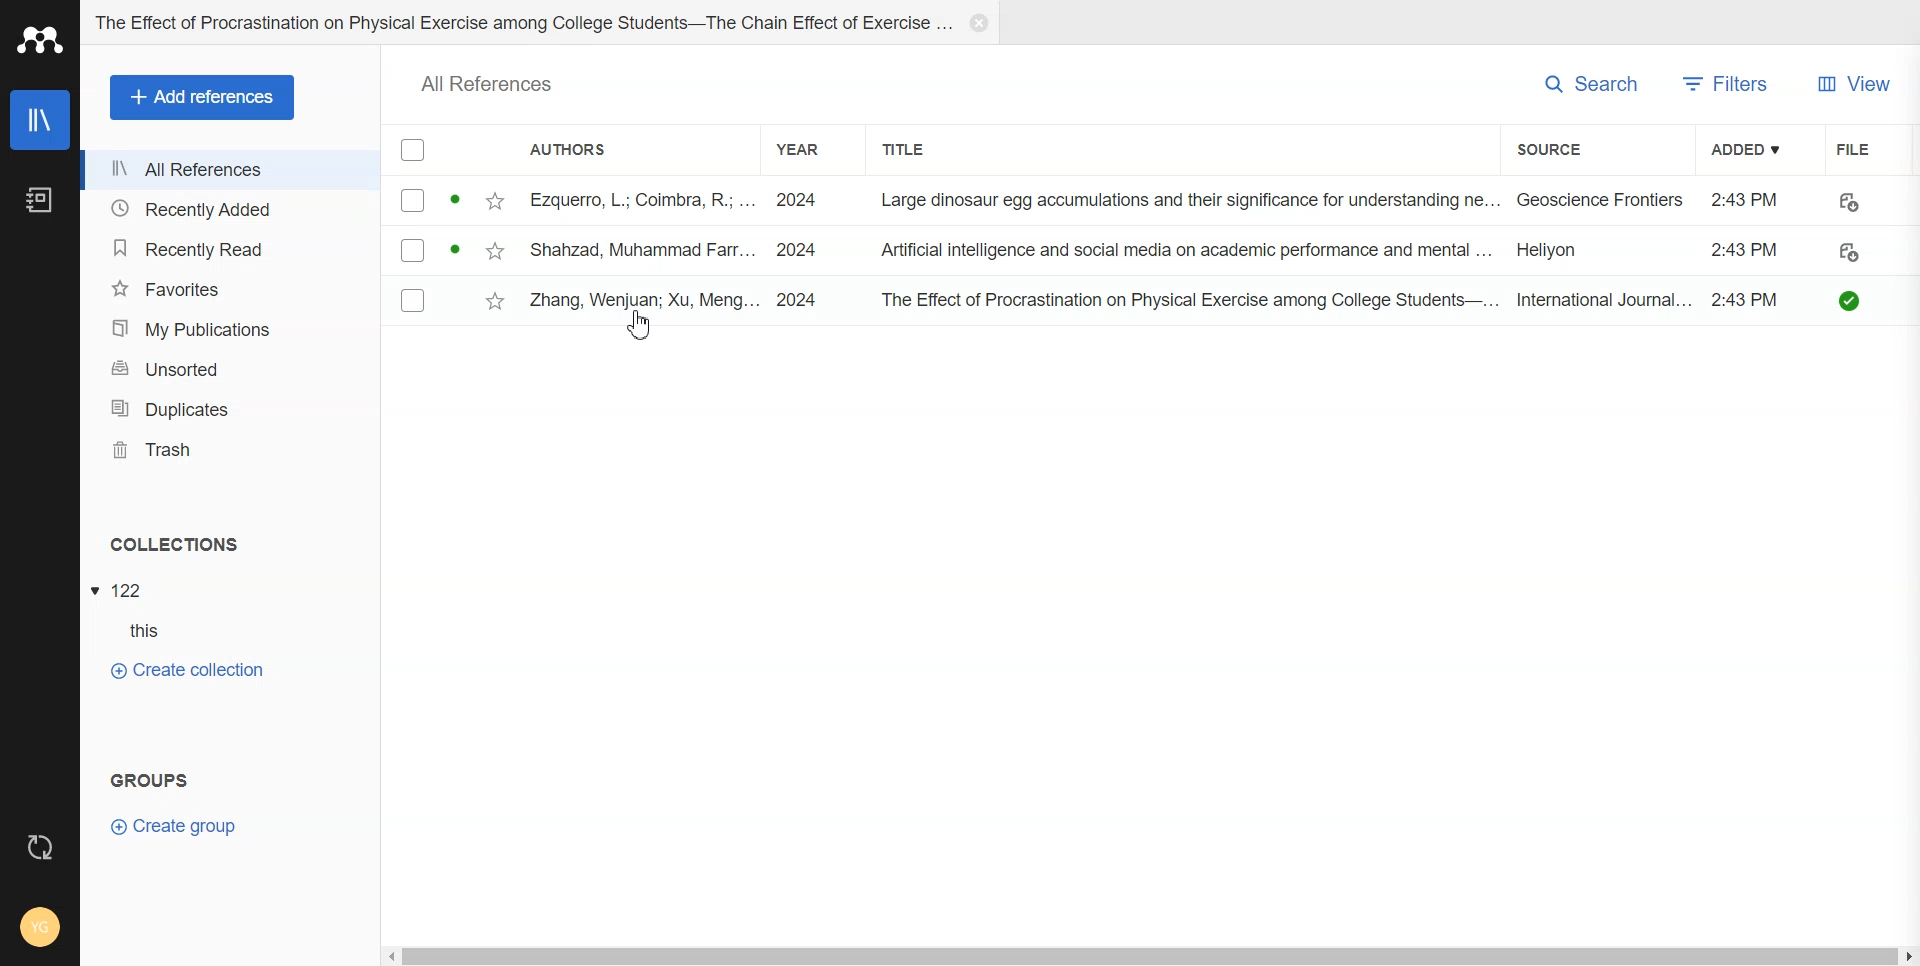 Image resolution: width=1920 pixels, height=966 pixels. I want to click on Artificial intelligence and social media on academic performance and mental ..., so click(1181, 248).